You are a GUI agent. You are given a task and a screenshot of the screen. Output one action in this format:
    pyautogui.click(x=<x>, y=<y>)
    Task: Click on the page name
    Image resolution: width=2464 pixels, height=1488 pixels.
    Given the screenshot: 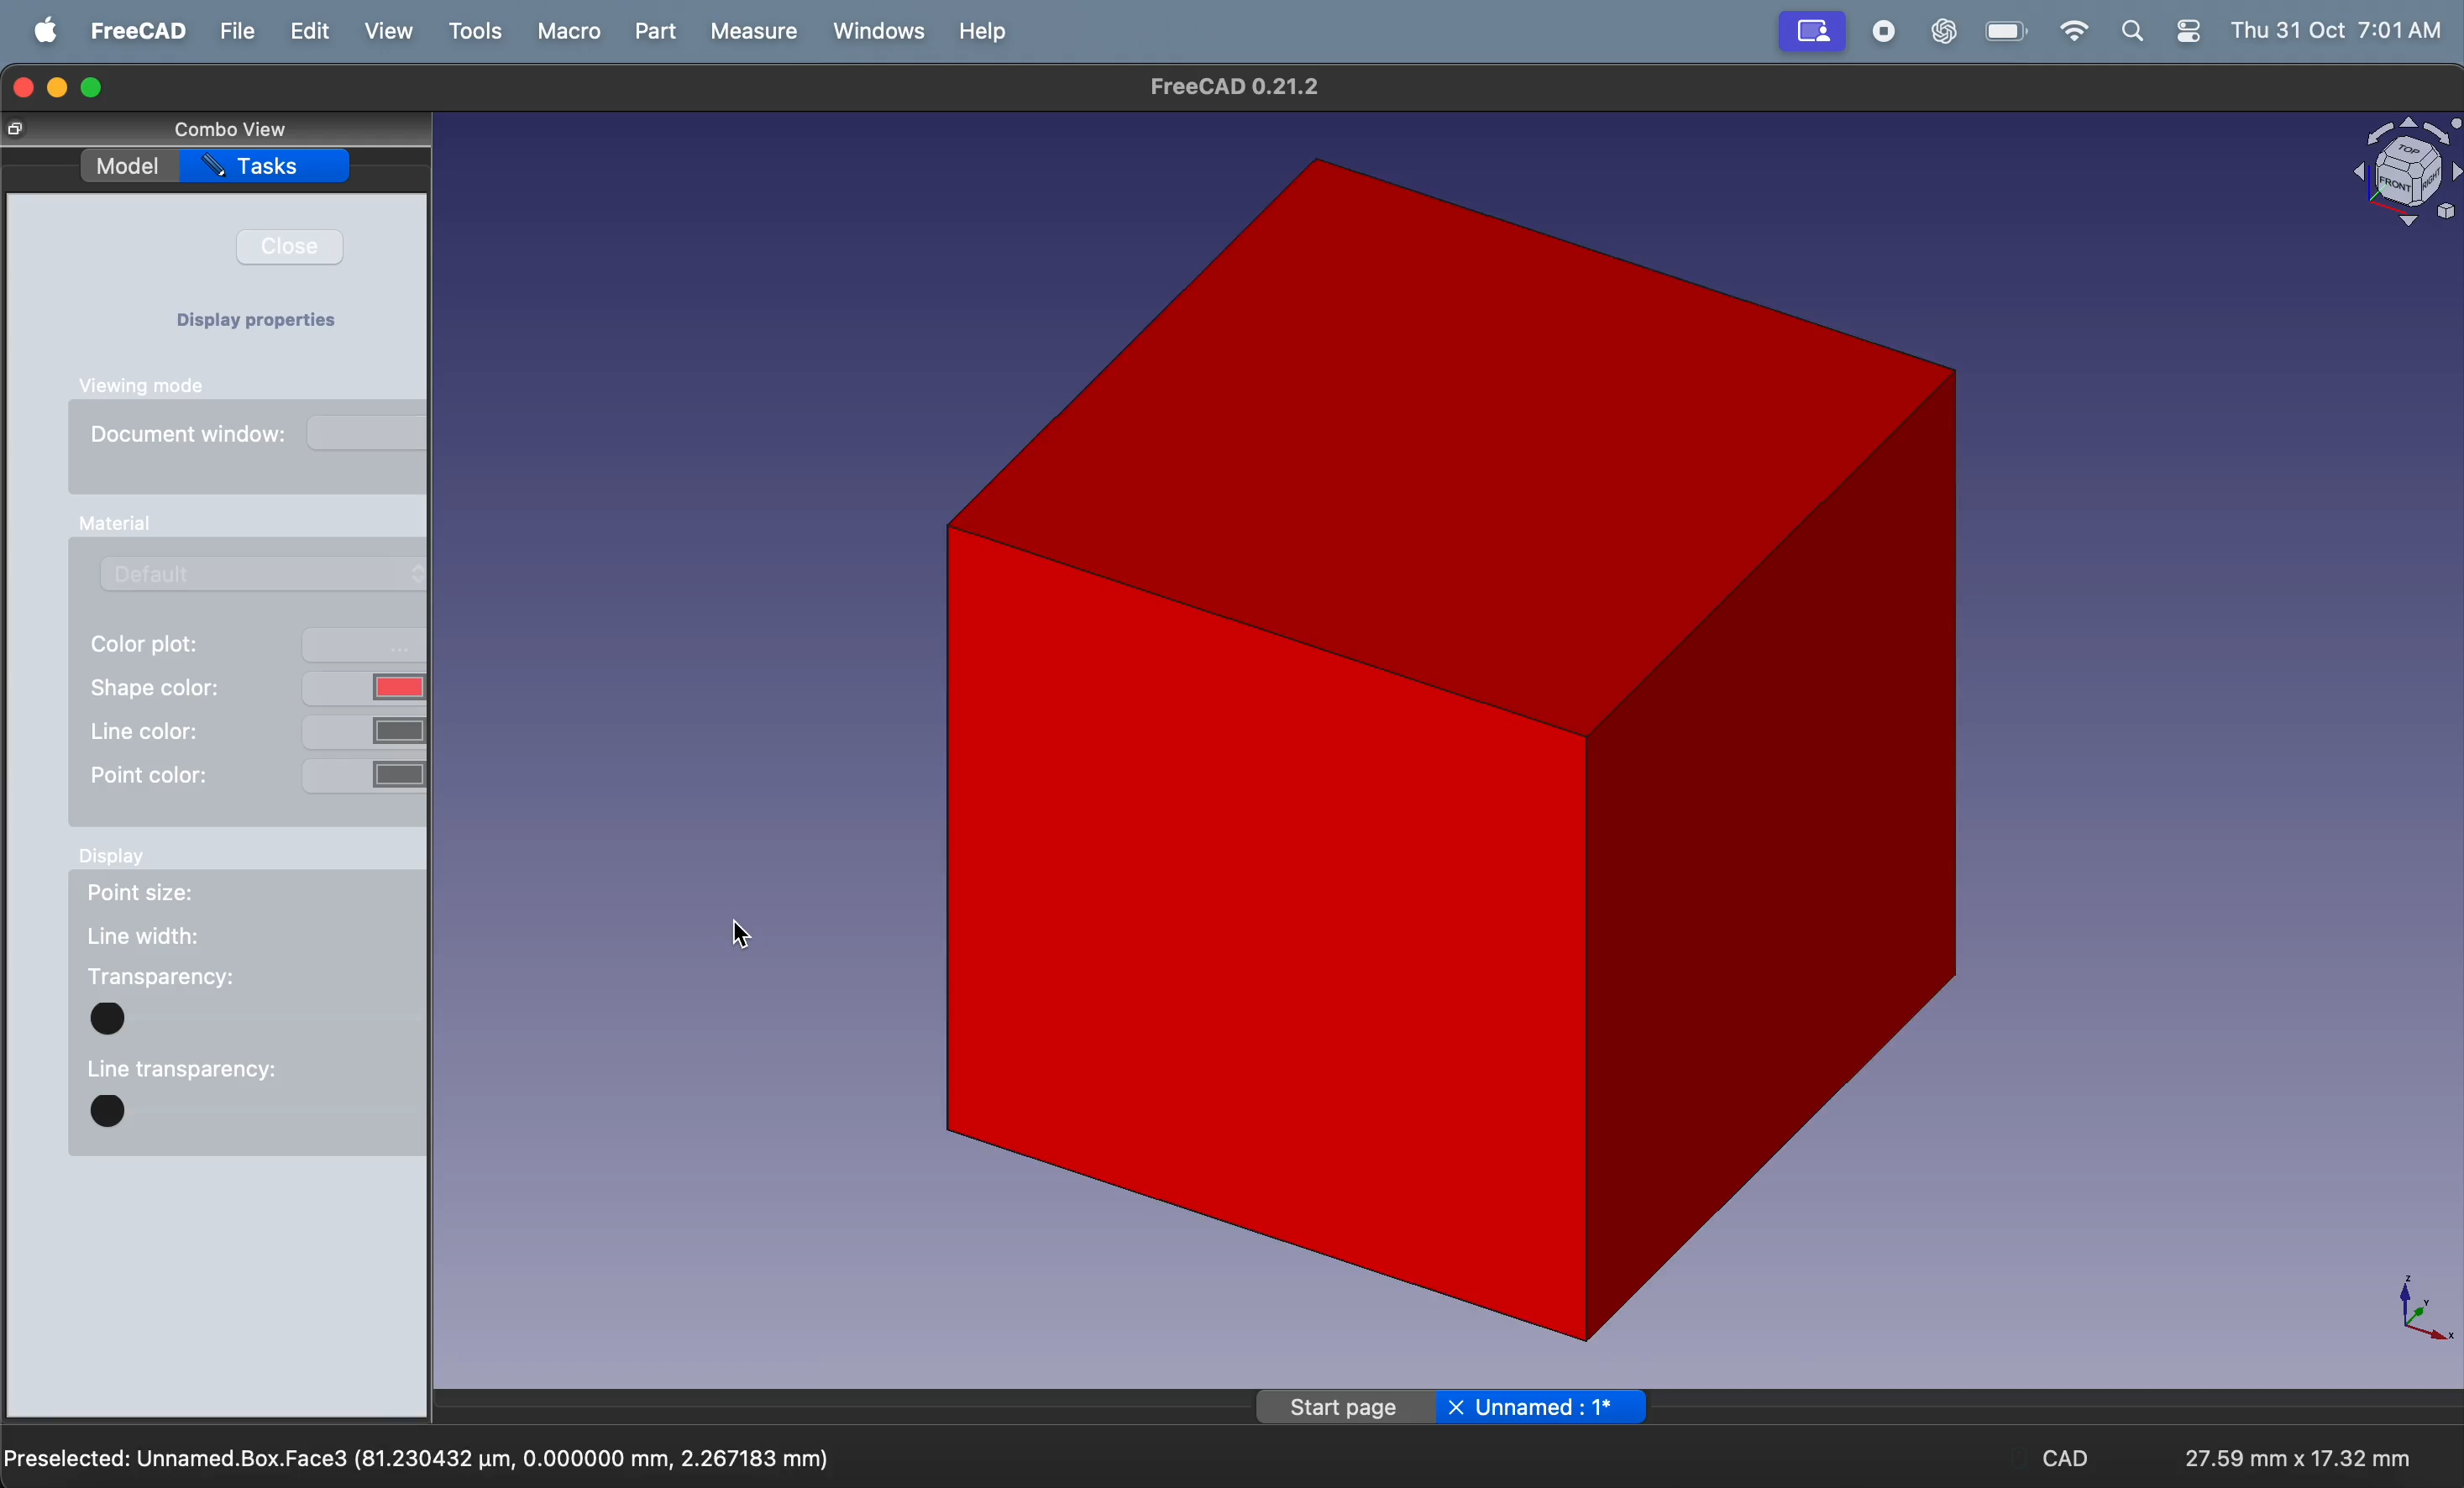 What is the action you would take?
    pyautogui.click(x=1455, y=1405)
    